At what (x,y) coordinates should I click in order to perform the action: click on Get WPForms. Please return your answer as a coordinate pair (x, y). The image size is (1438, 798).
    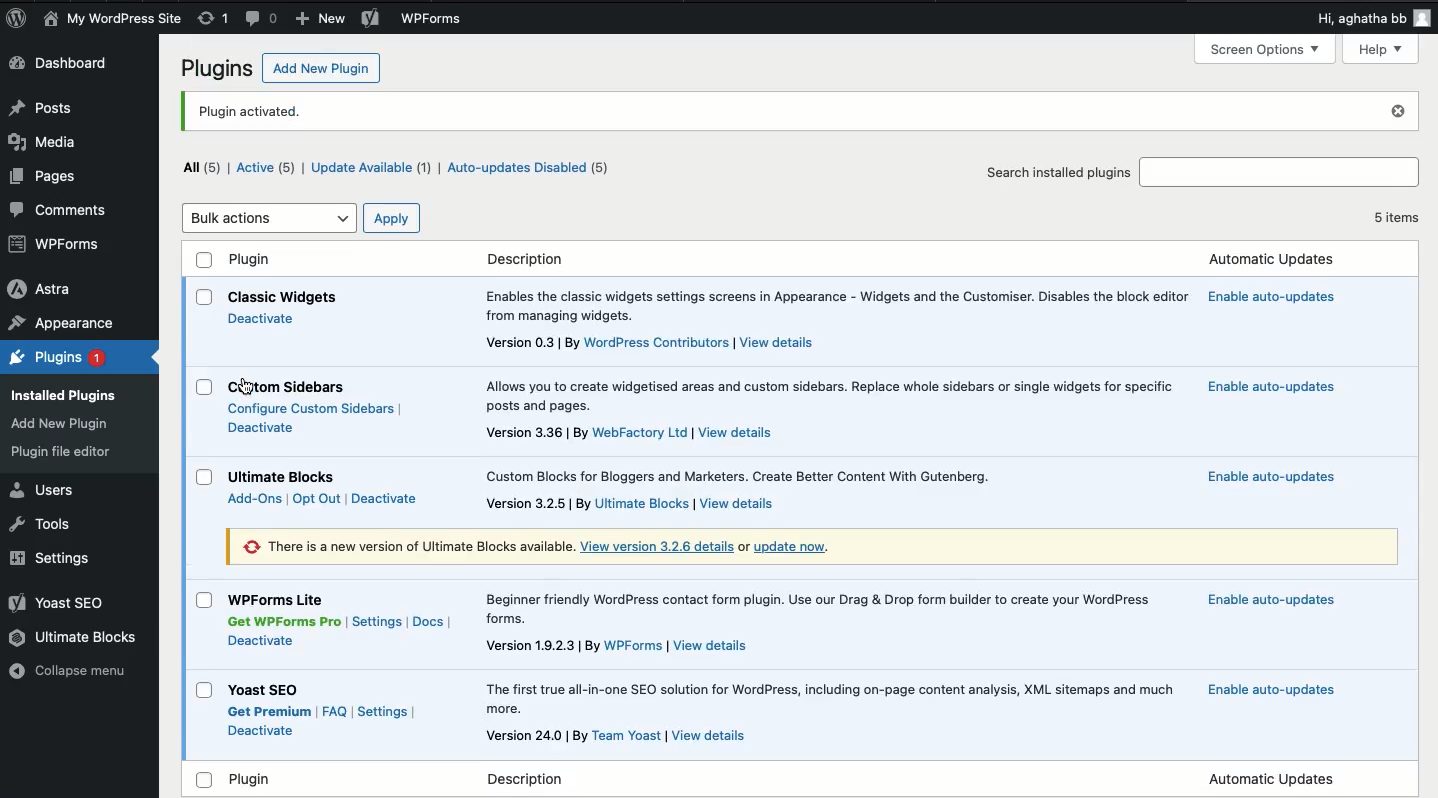
    Looking at the image, I should click on (286, 621).